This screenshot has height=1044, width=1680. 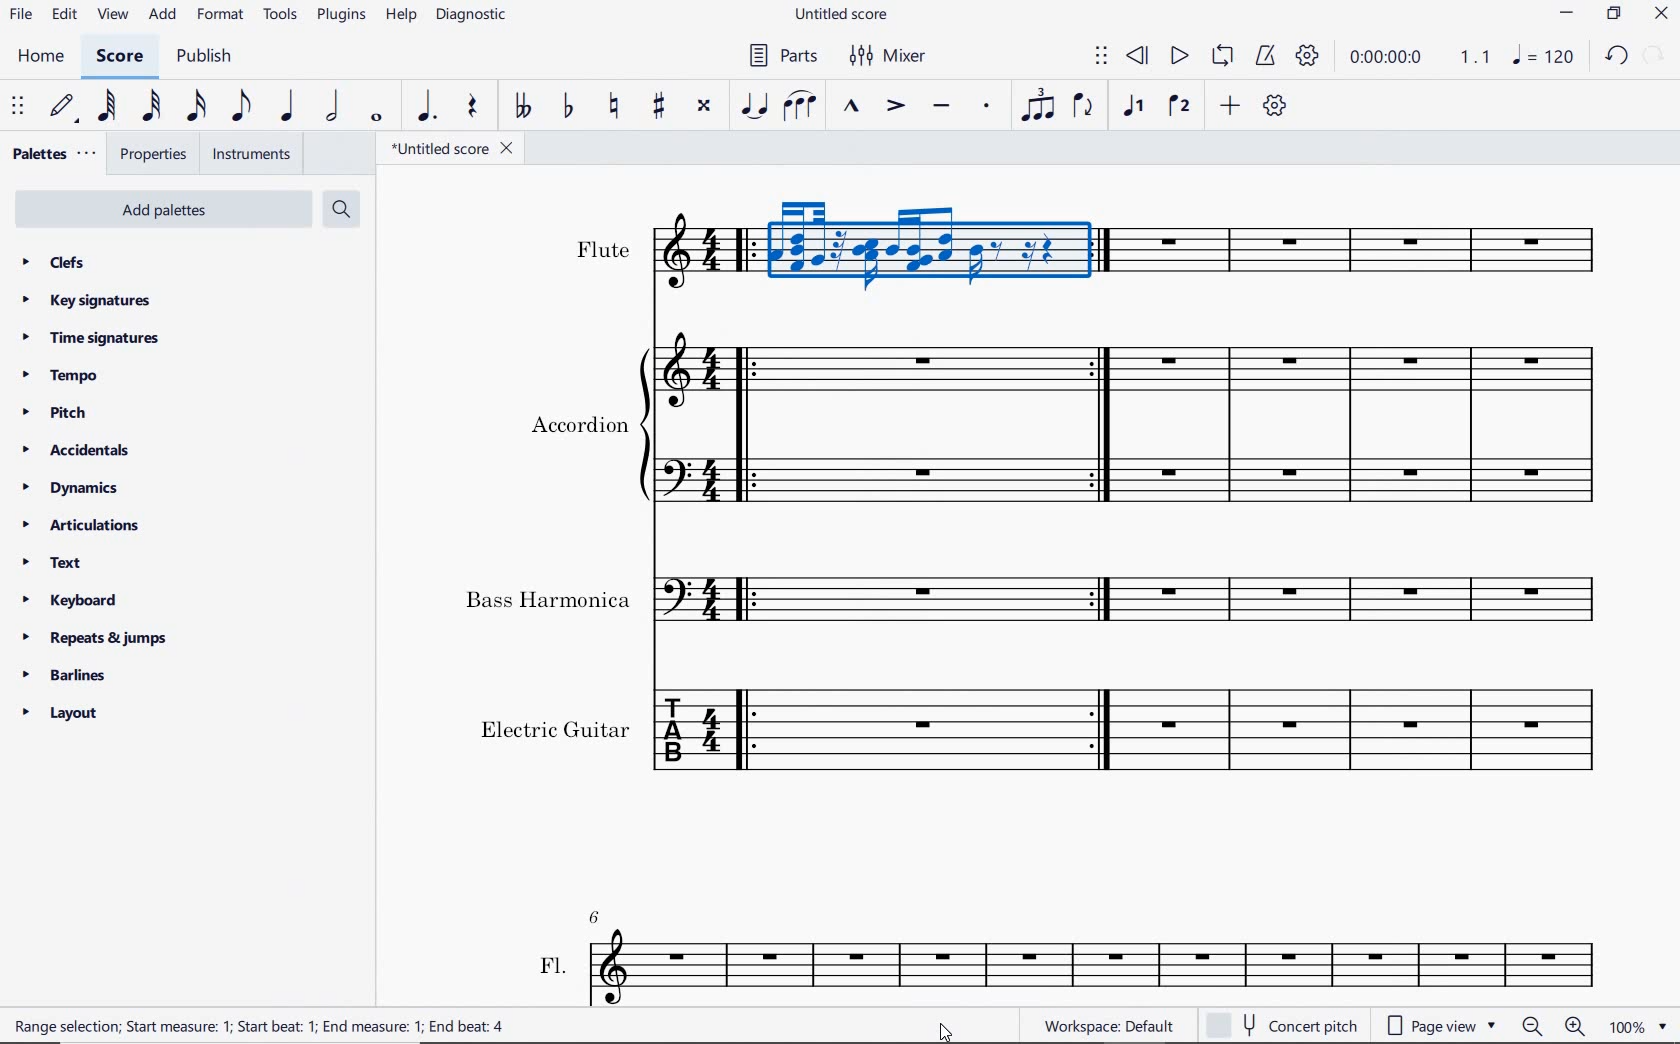 I want to click on ZOOM FACTOR, so click(x=1638, y=1025).